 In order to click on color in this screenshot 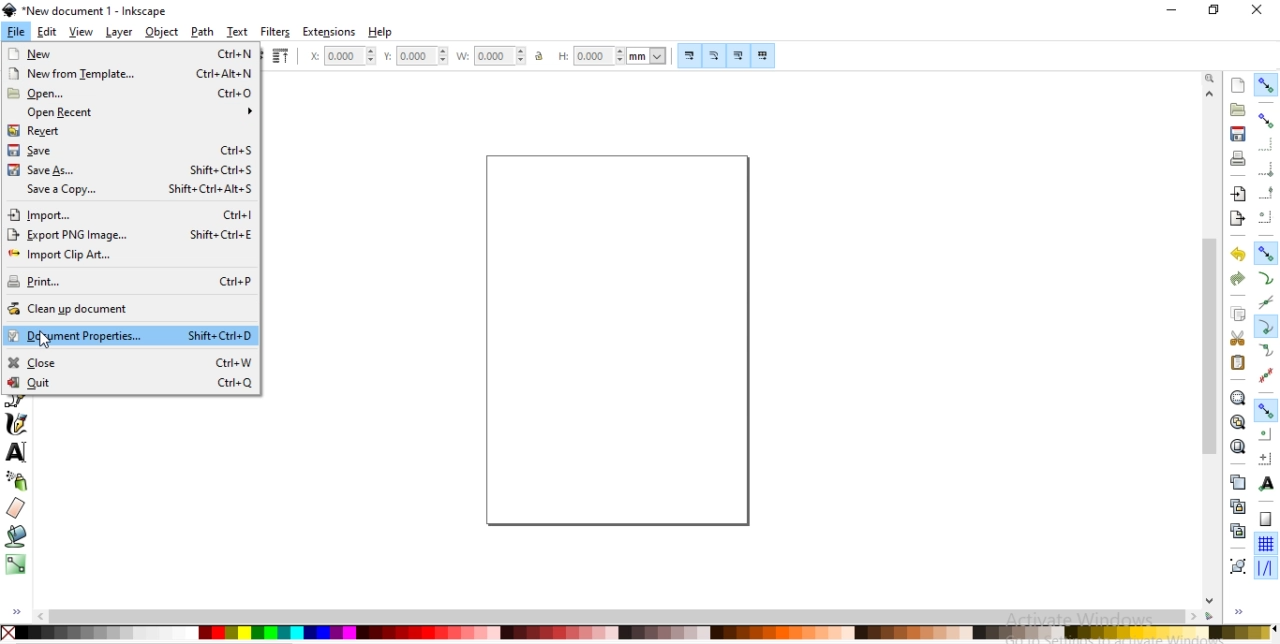, I will do `click(638, 632)`.